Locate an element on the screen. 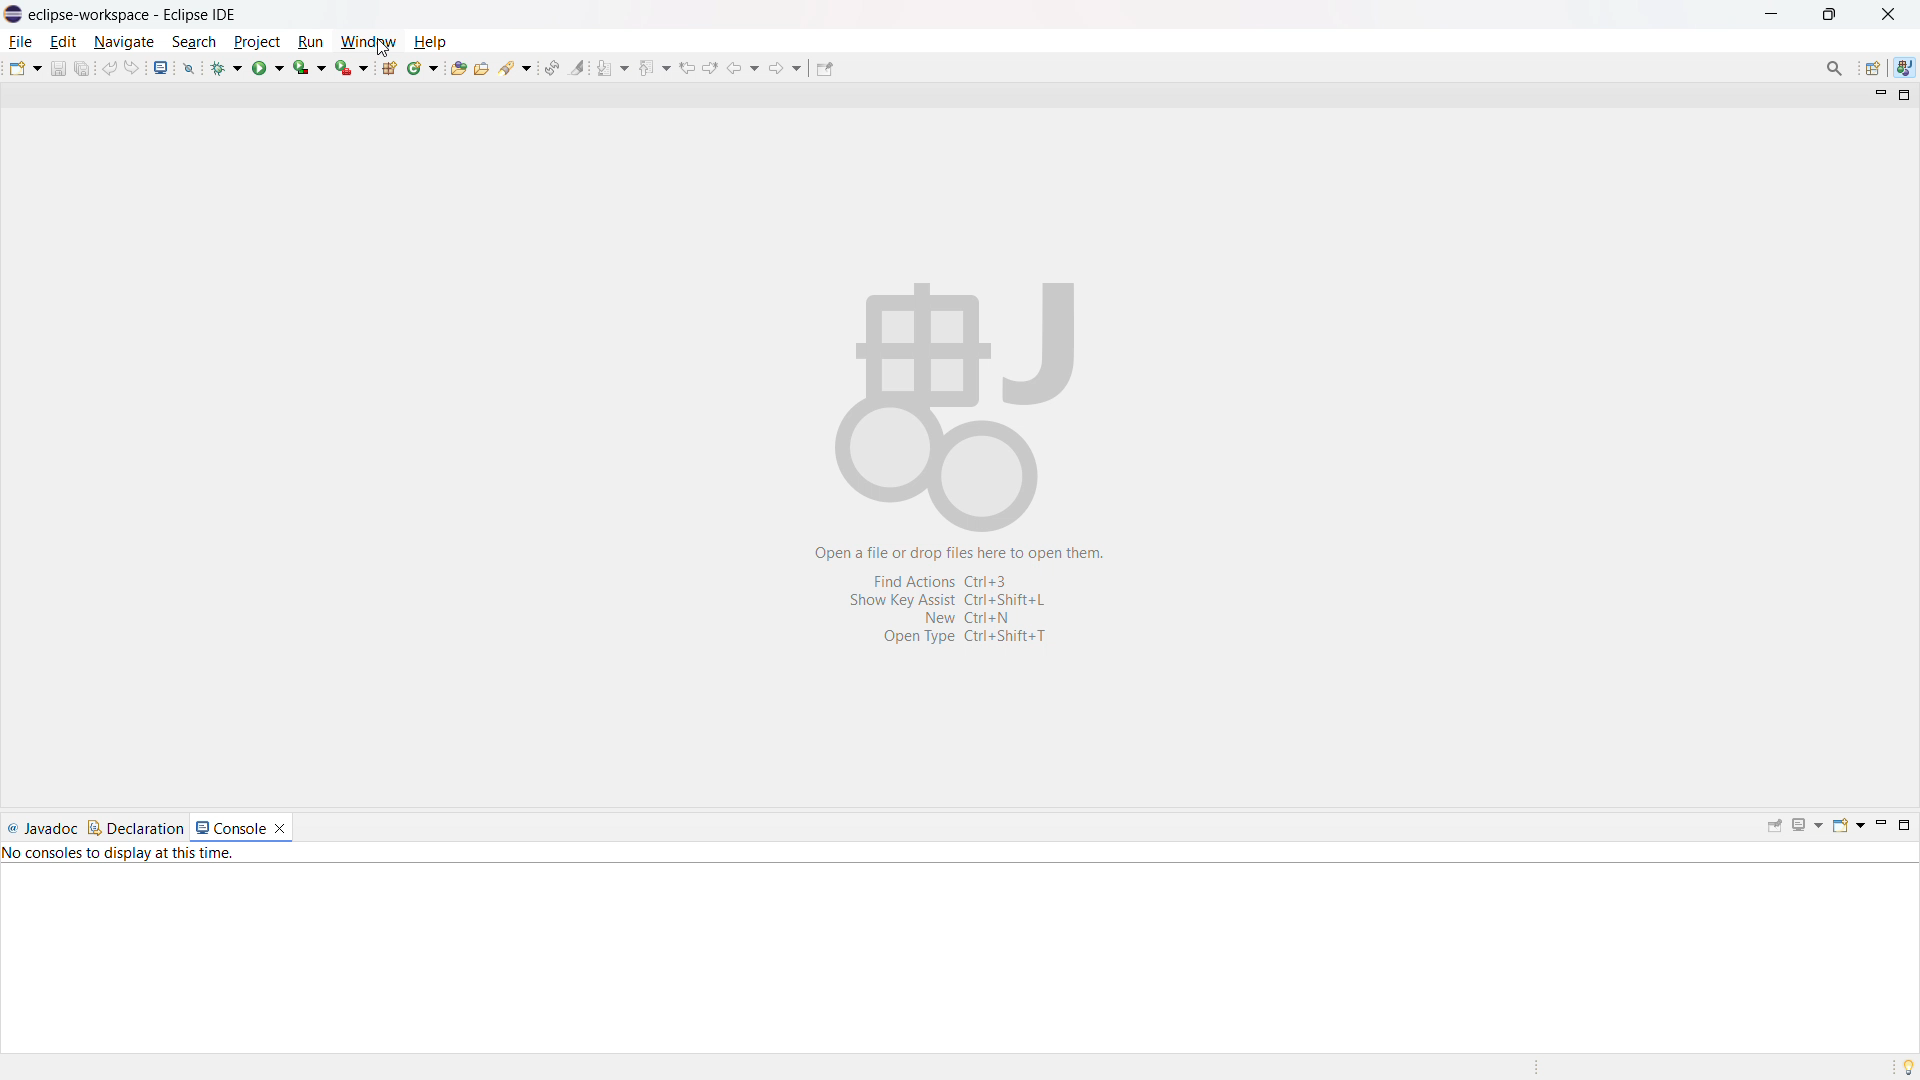 Image resolution: width=1920 pixels, height=1080 pixels. display selected console  is located at coordinates (1807, 827).